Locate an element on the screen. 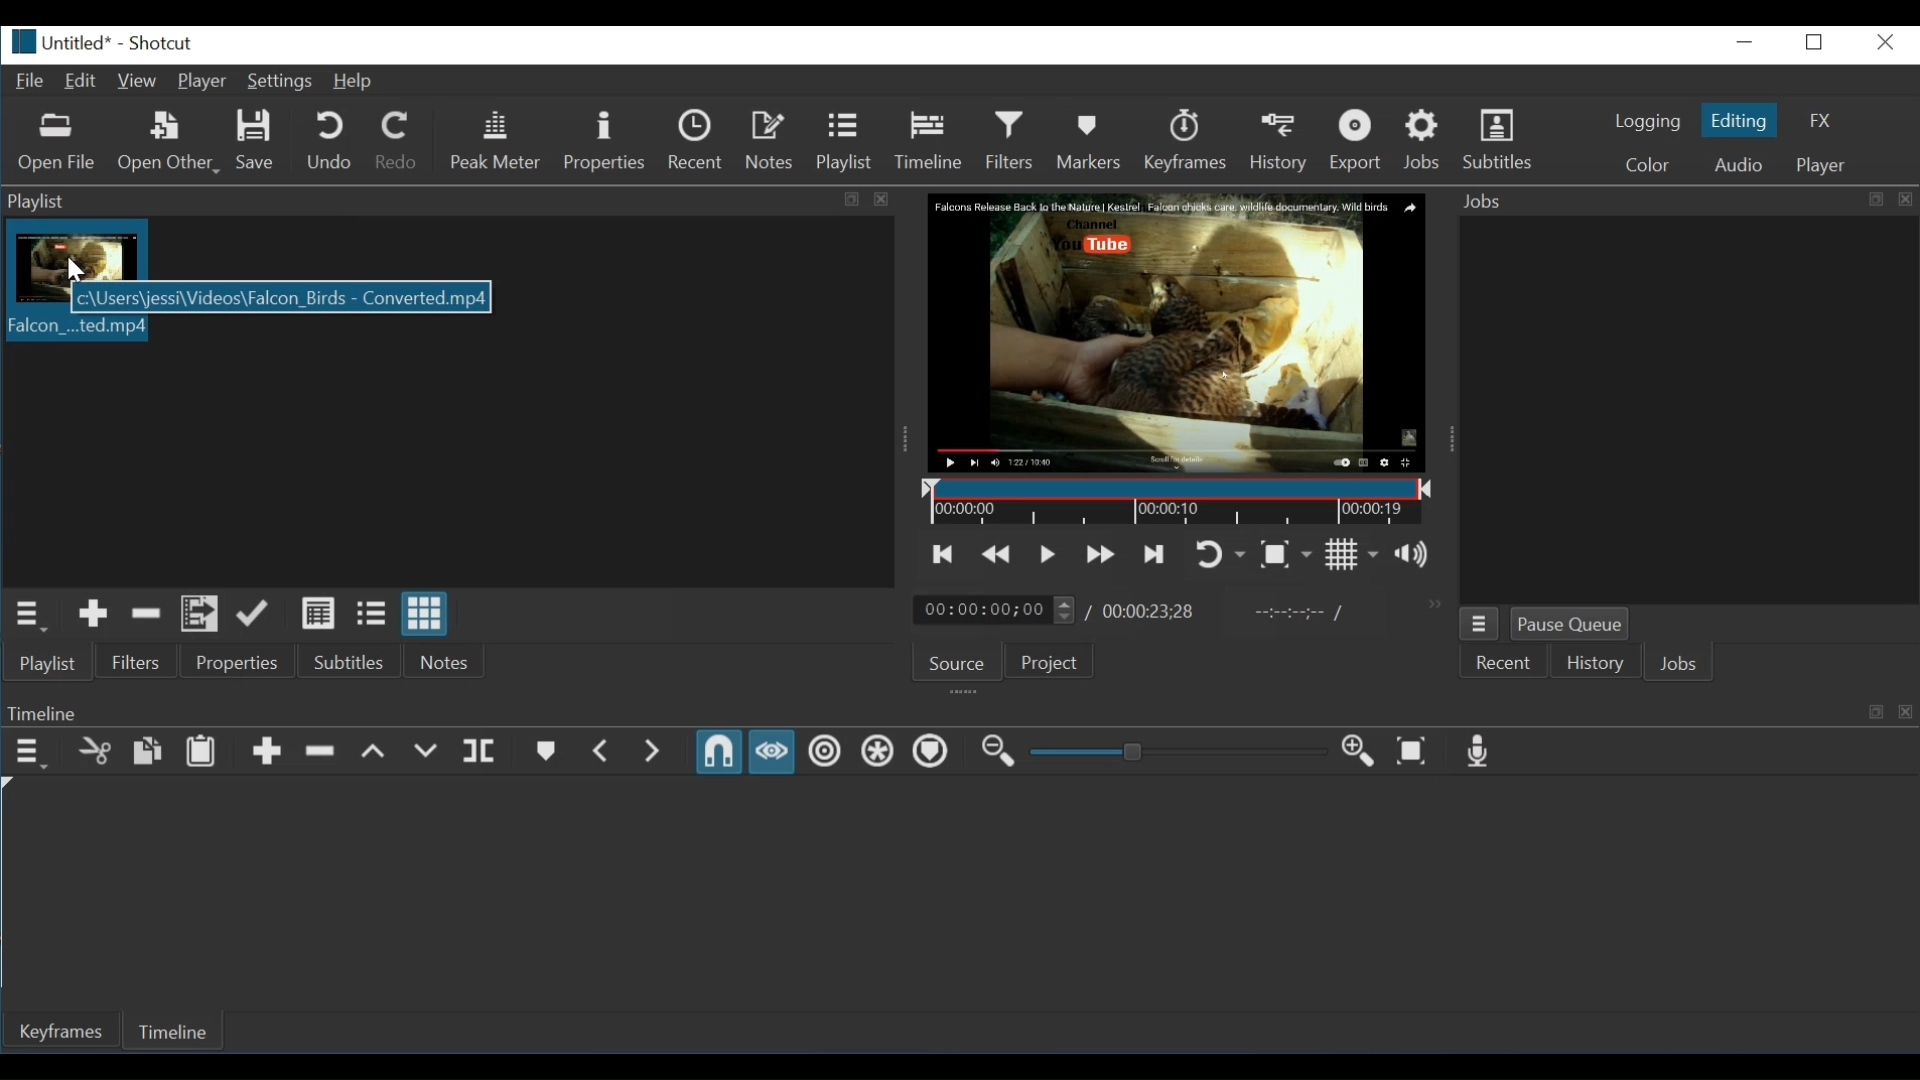 The height and width of the screenshot is (1080, 1920). jobs panel is located at coordinates (1688, 407).